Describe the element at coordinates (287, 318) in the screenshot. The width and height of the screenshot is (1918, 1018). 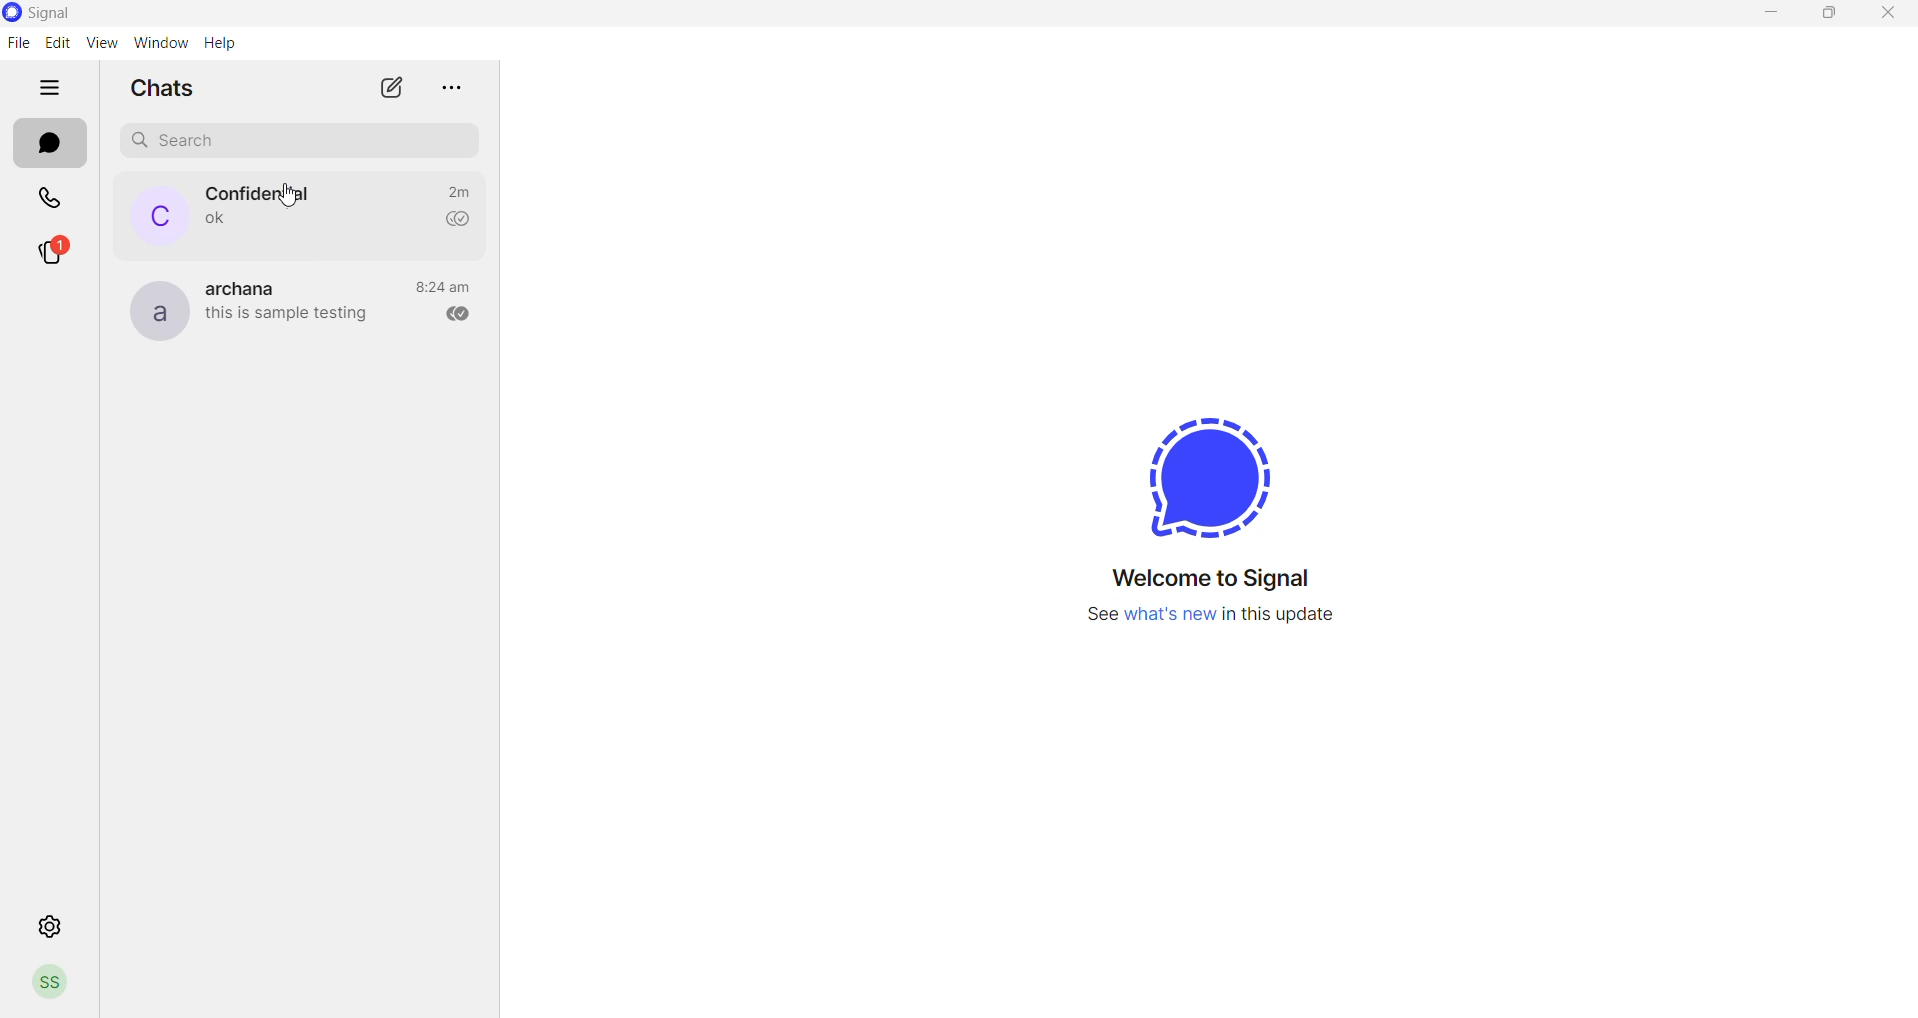
I see `last message` at that location.